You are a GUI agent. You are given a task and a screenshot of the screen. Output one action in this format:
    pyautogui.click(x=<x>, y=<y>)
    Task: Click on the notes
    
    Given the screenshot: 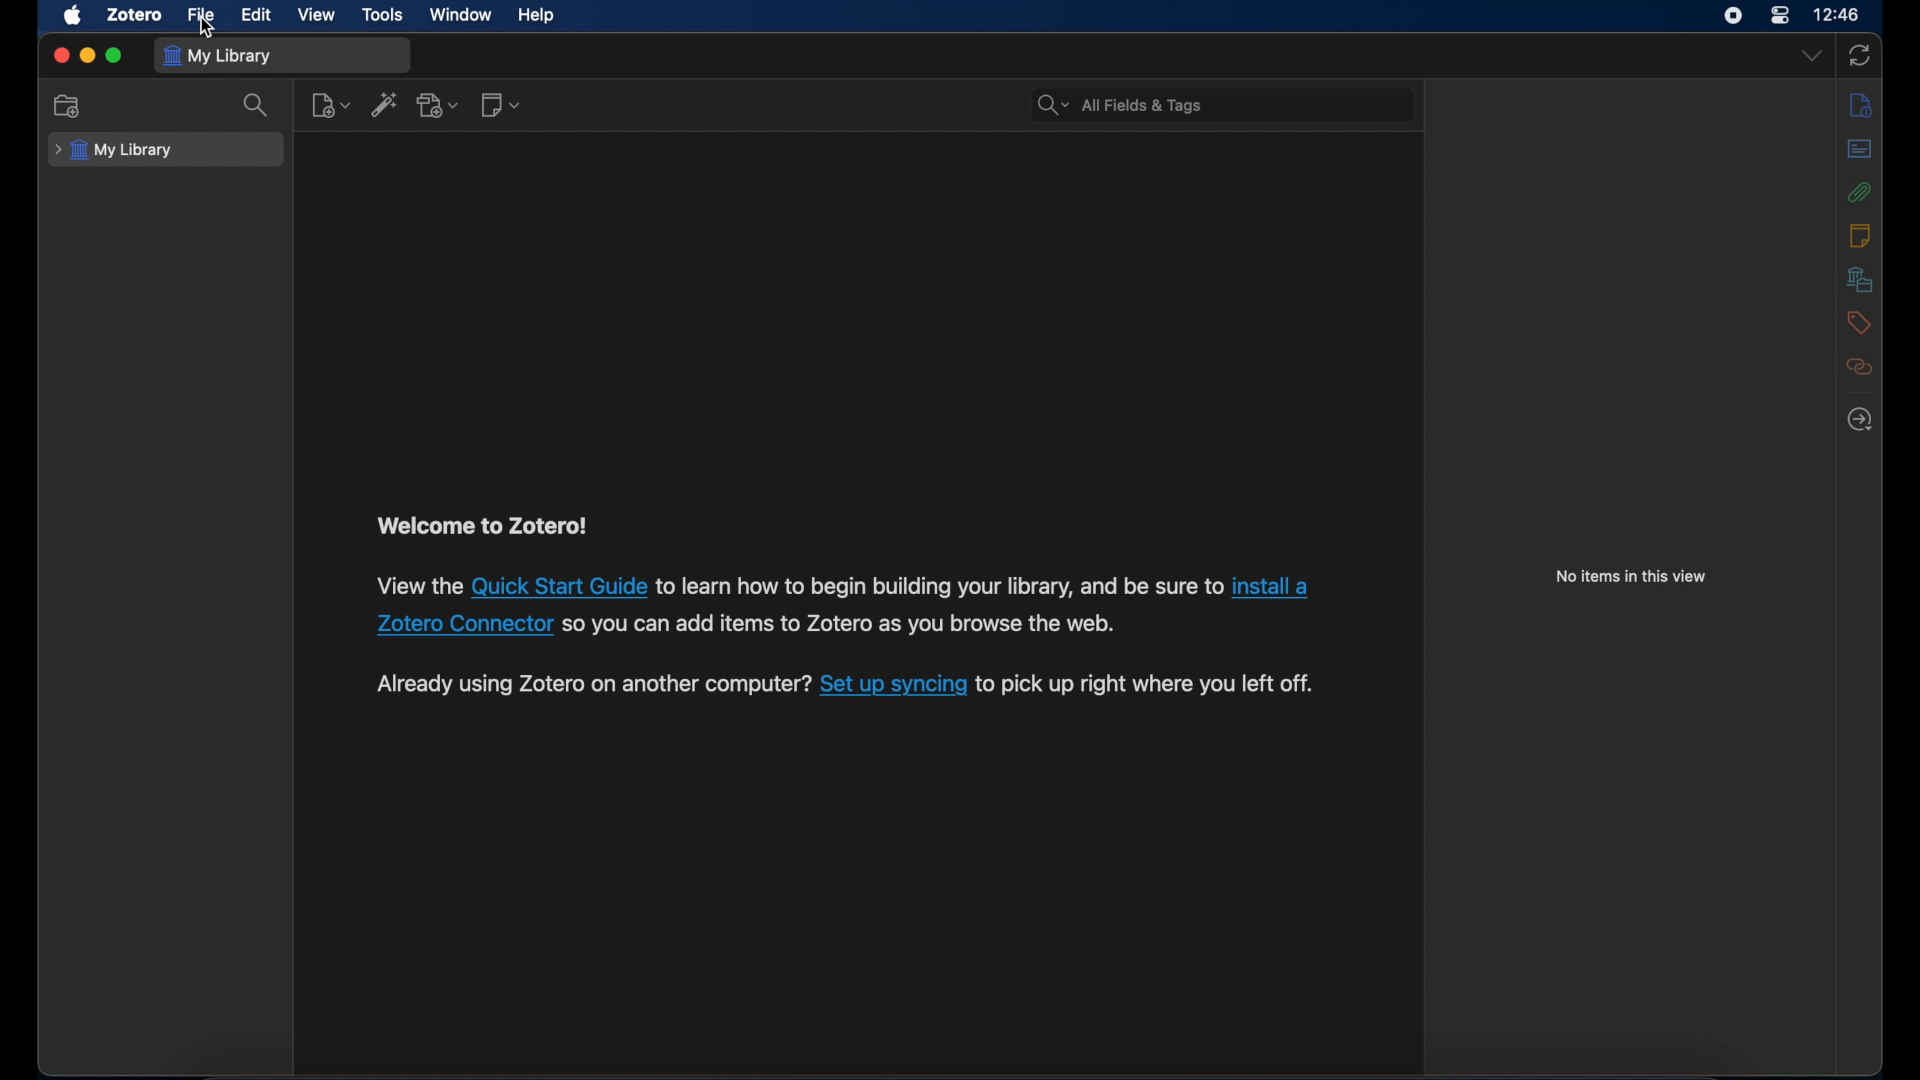 What is the action you would take?
    pyautogui.click(x=1861, y=235)
    